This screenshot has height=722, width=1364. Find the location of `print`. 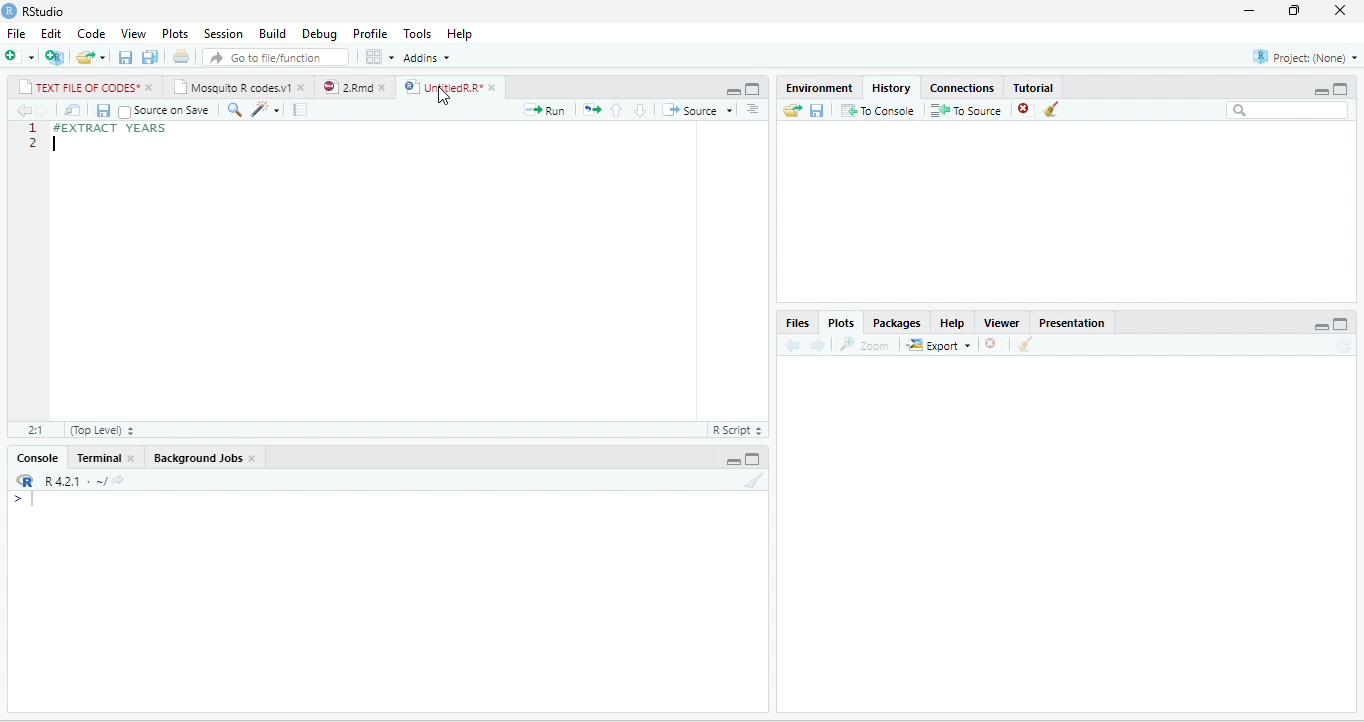

print is located at coordinates (180, 56).